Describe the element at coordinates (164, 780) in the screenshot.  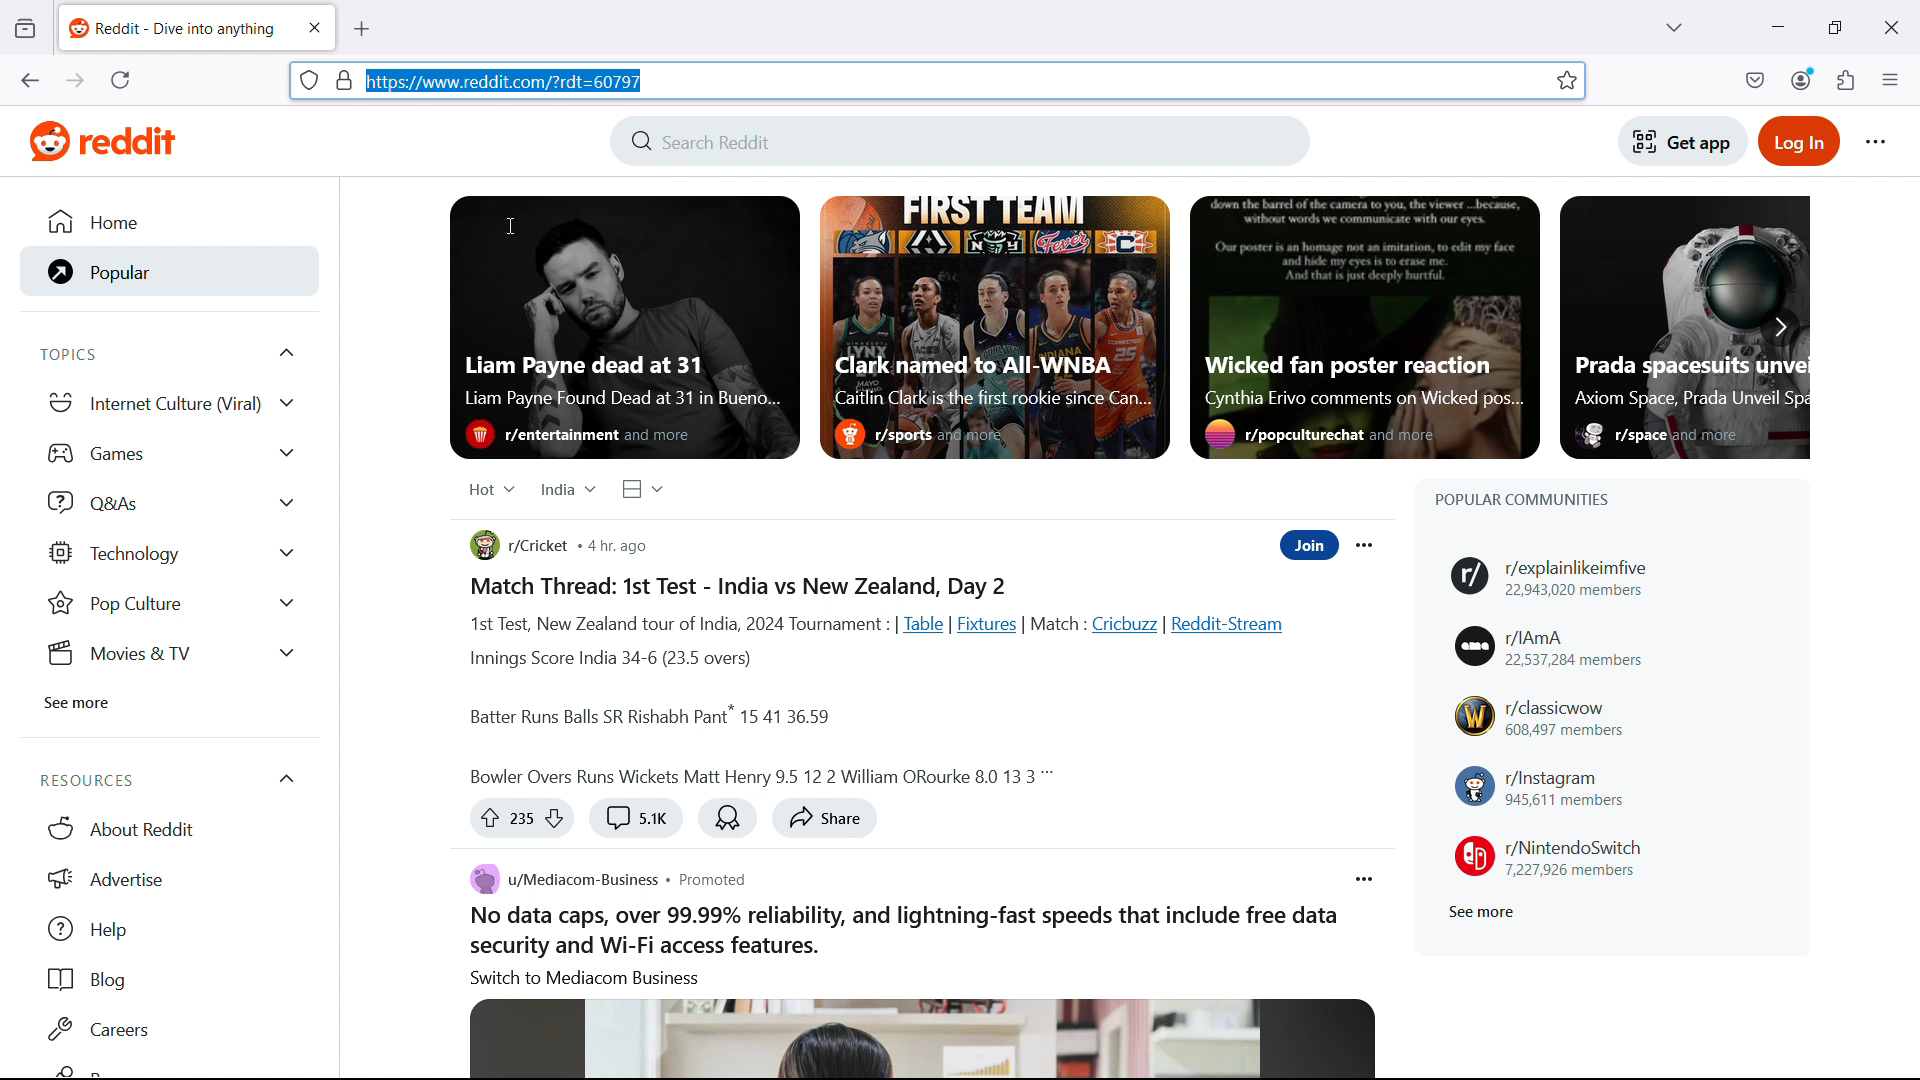
I see `Resources` at that location.